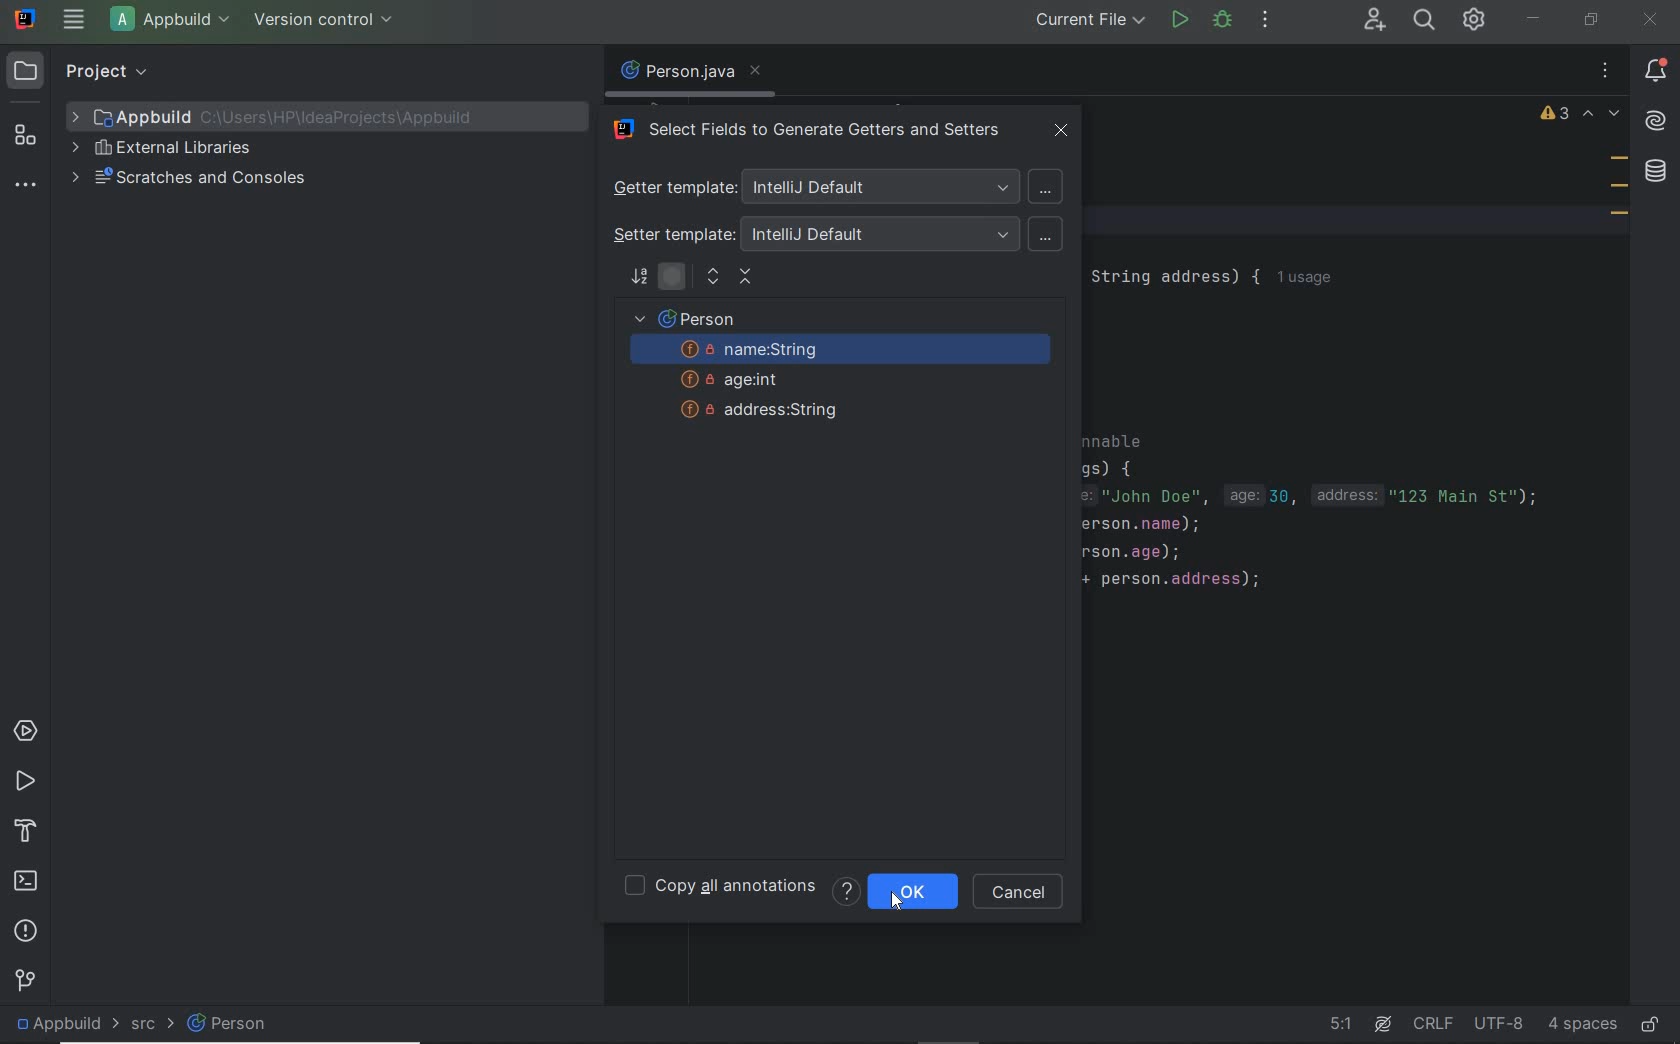 The image size is (1680, 1044). Describe the element at coordinates (1654, 1027) in the screenshot. I see `make file ready only` at that location.